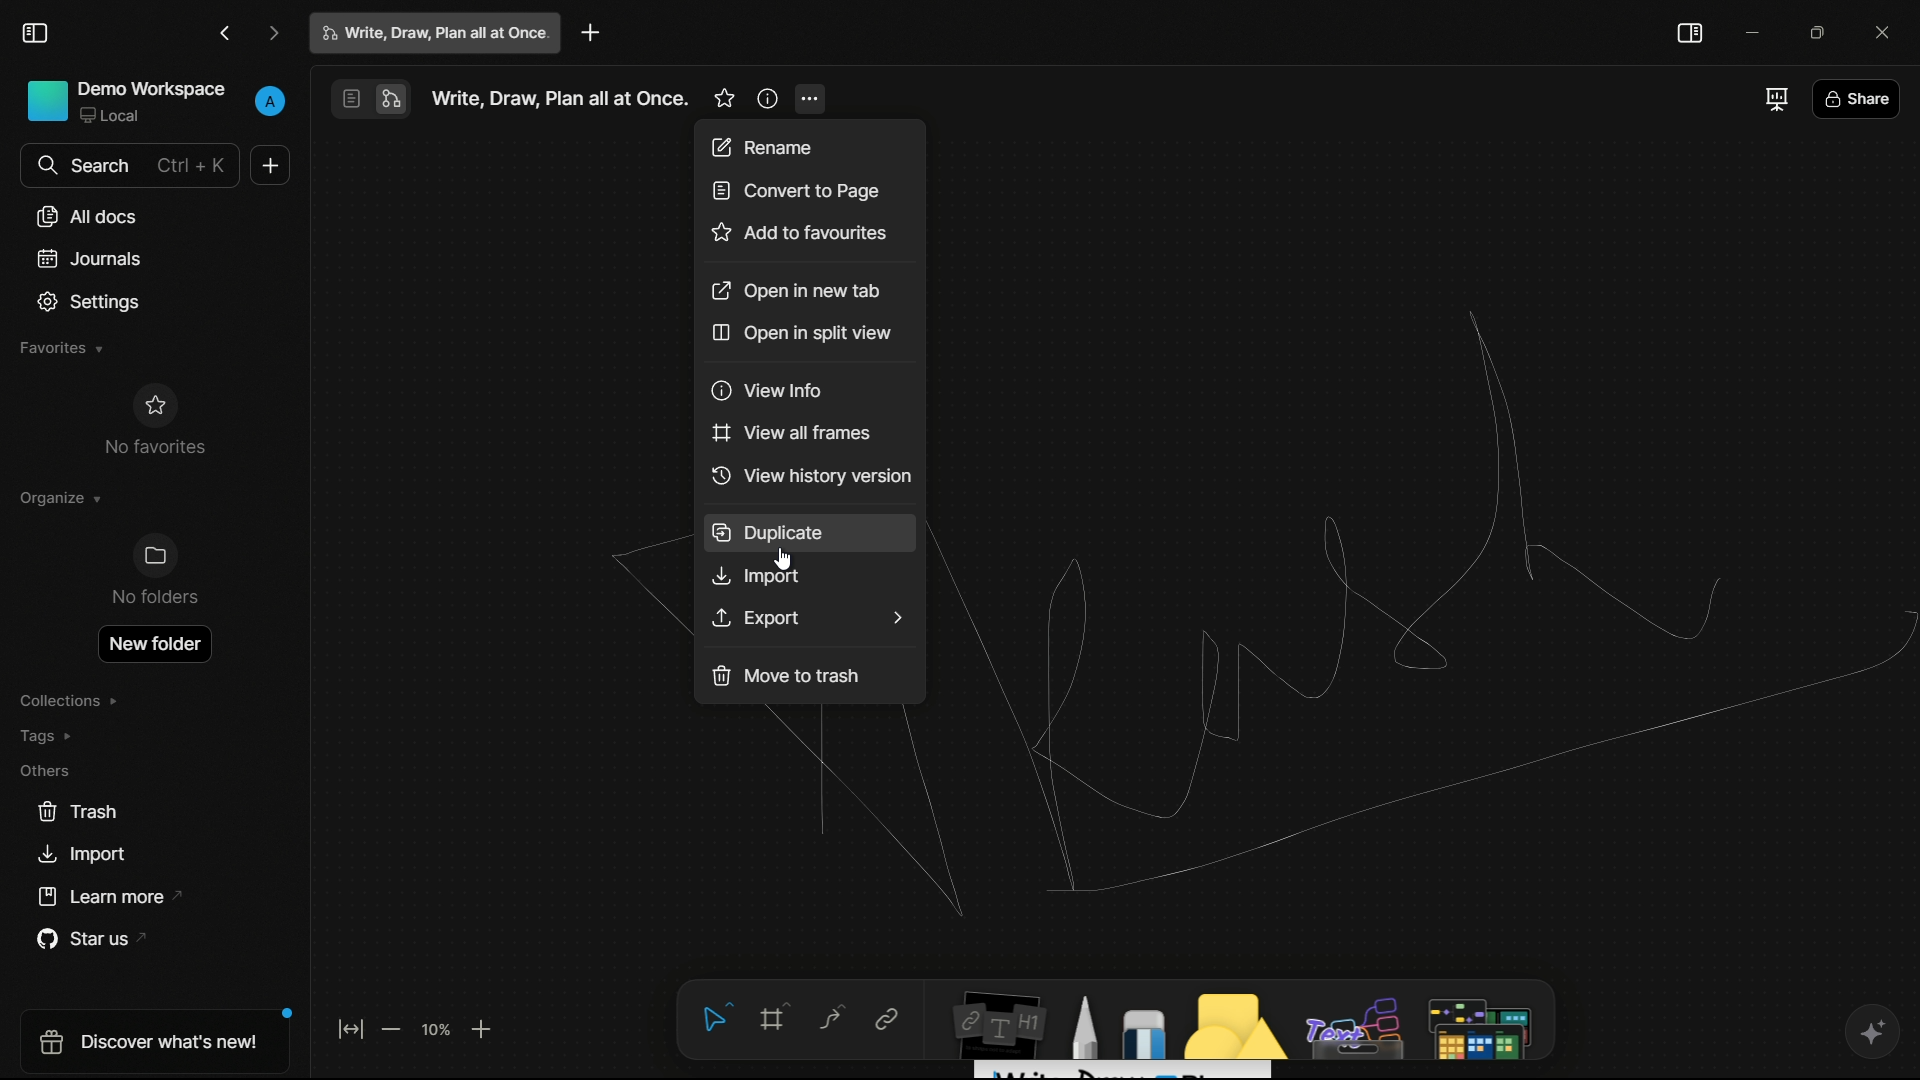 The height and width of the screenshot is (1080, 1920). I want to click on shapes, so click(1238, 1021).